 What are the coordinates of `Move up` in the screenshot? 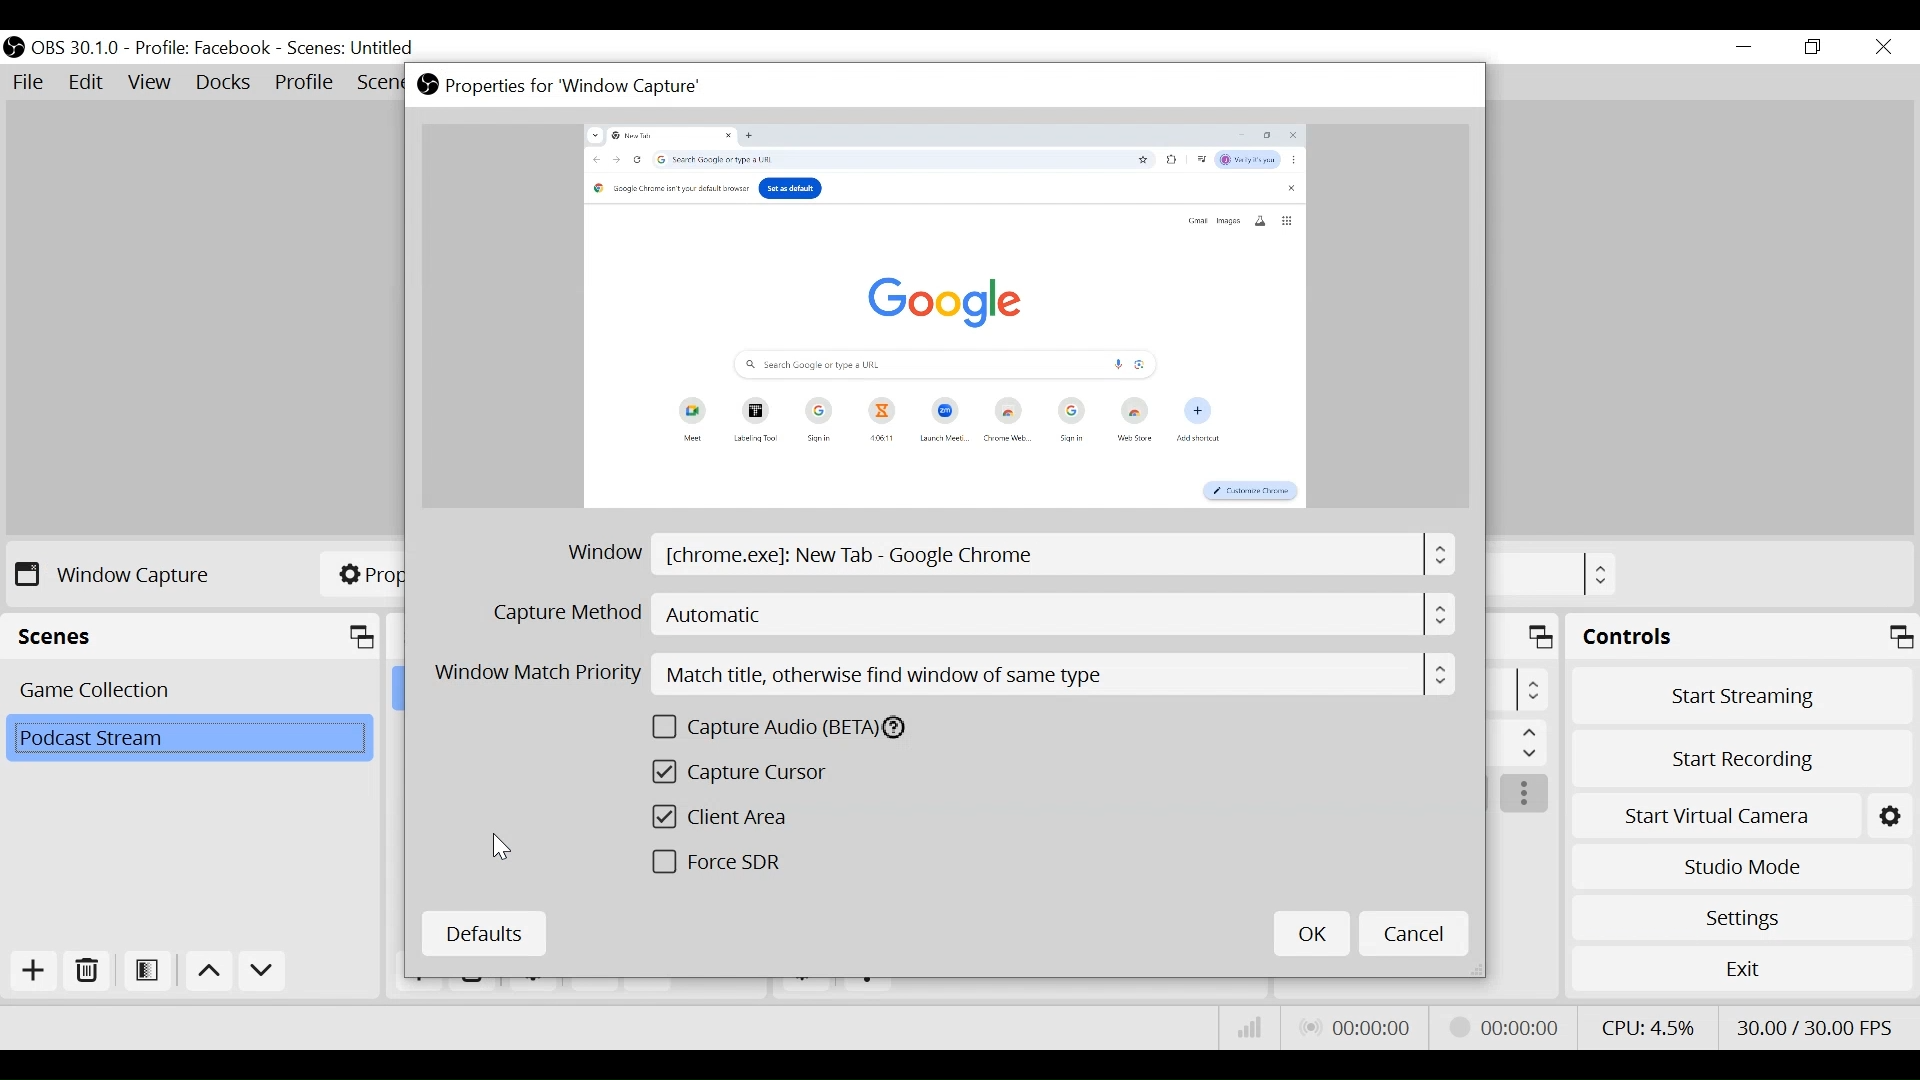 It's located at (207, 972).